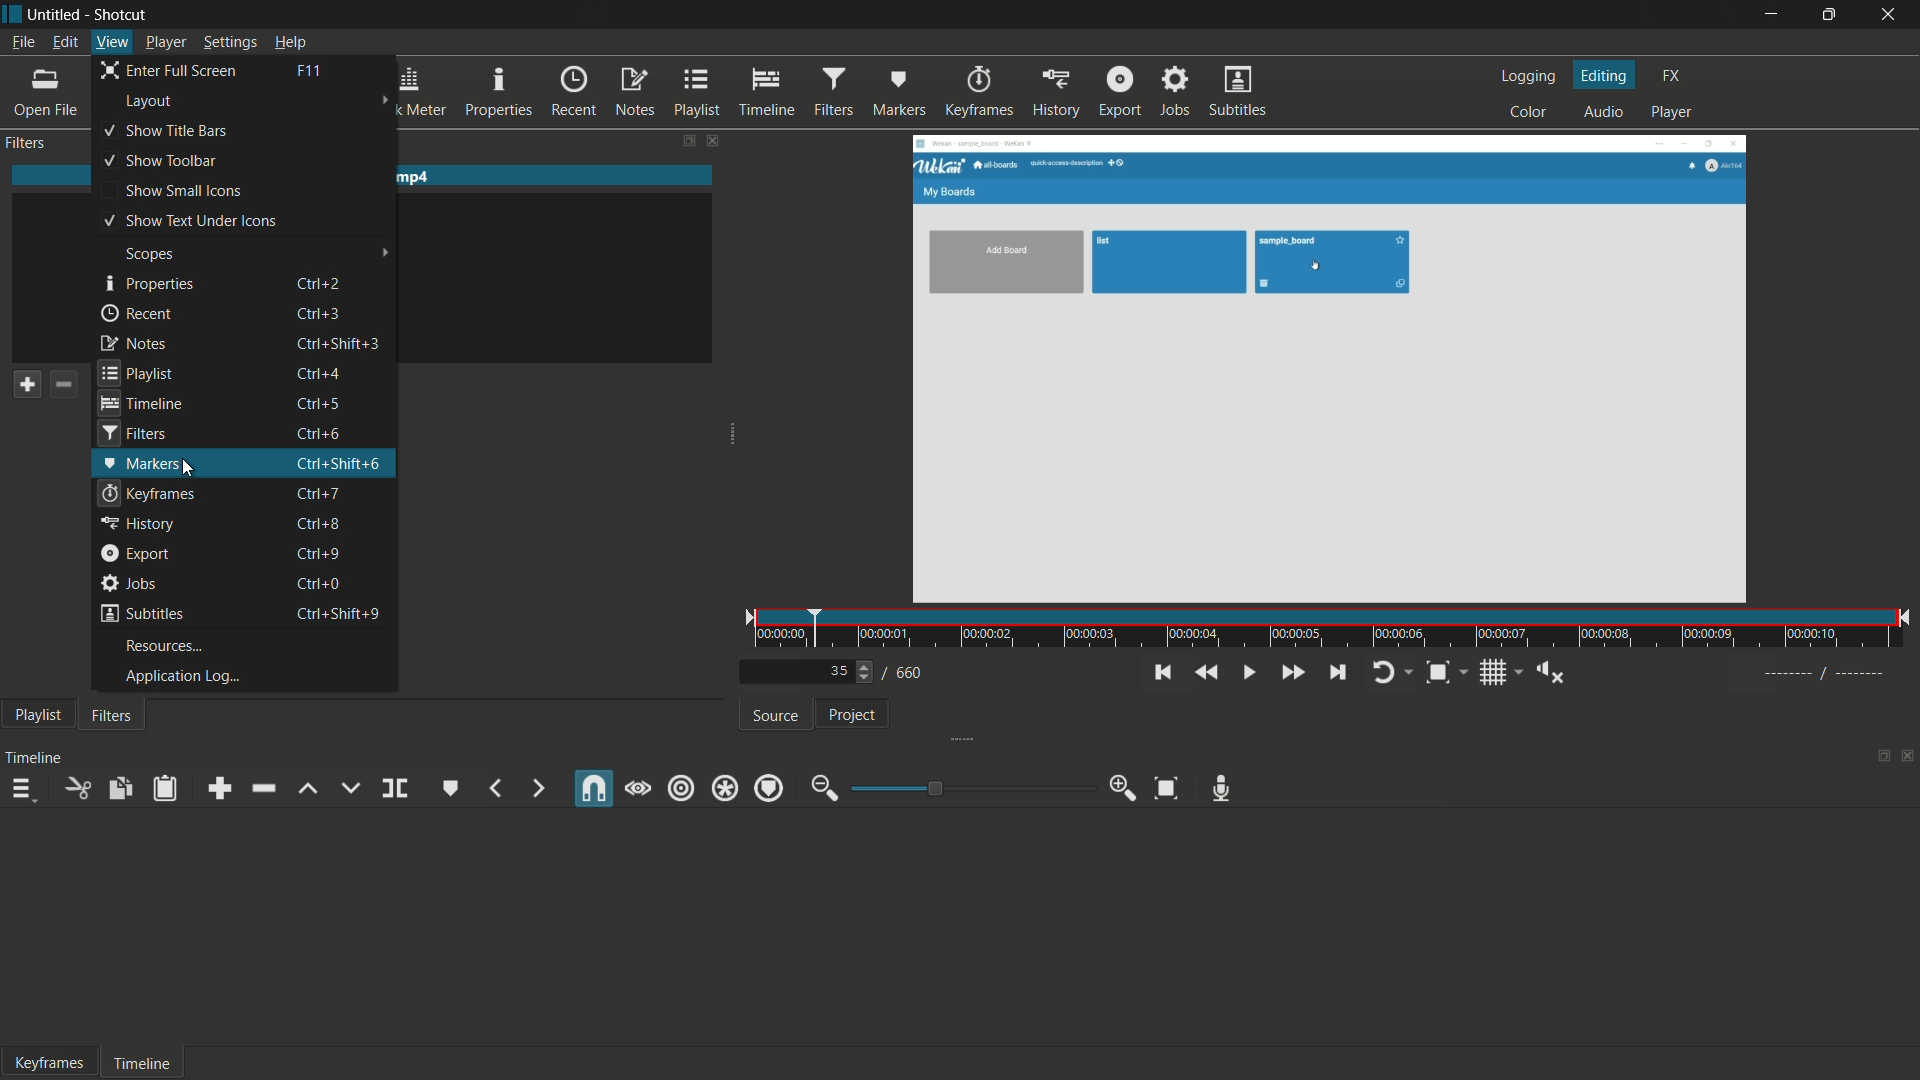 The image size is (1920, 1080). What do you see at coordinates (23, 42) in the screenshot?
I see `file menu` at bounding box center [23, 42].